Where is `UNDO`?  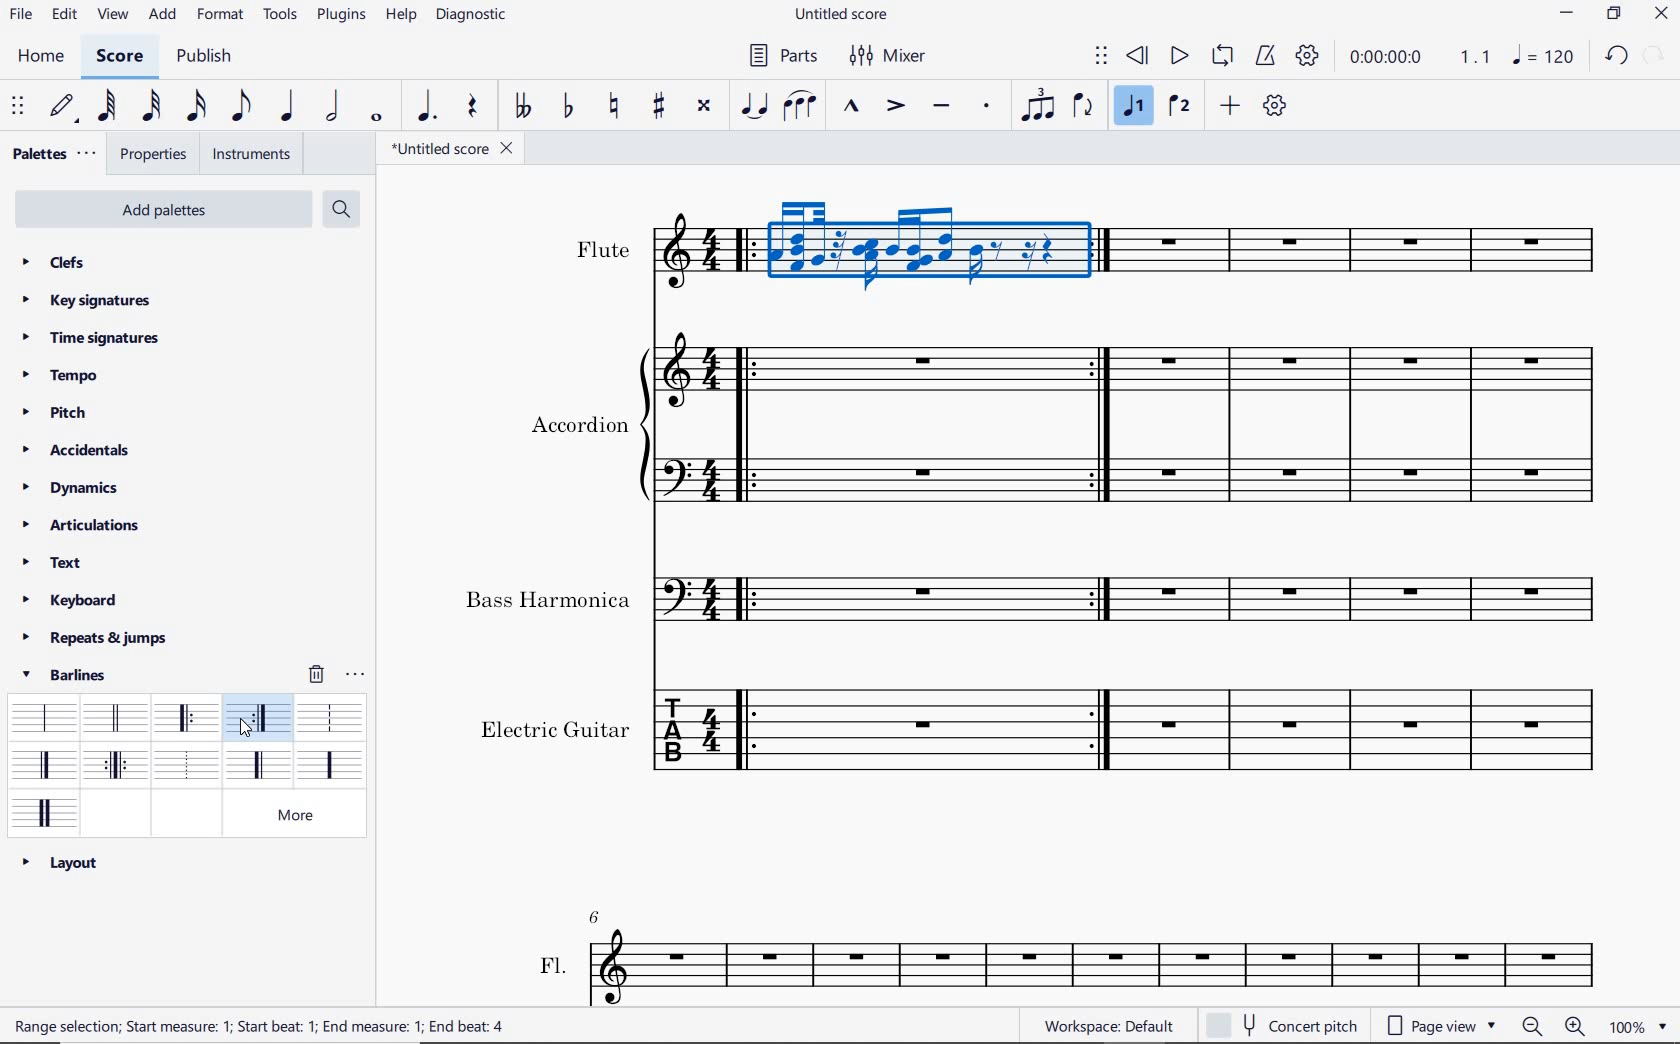
UNDO is located at coordinates (1614, 55).